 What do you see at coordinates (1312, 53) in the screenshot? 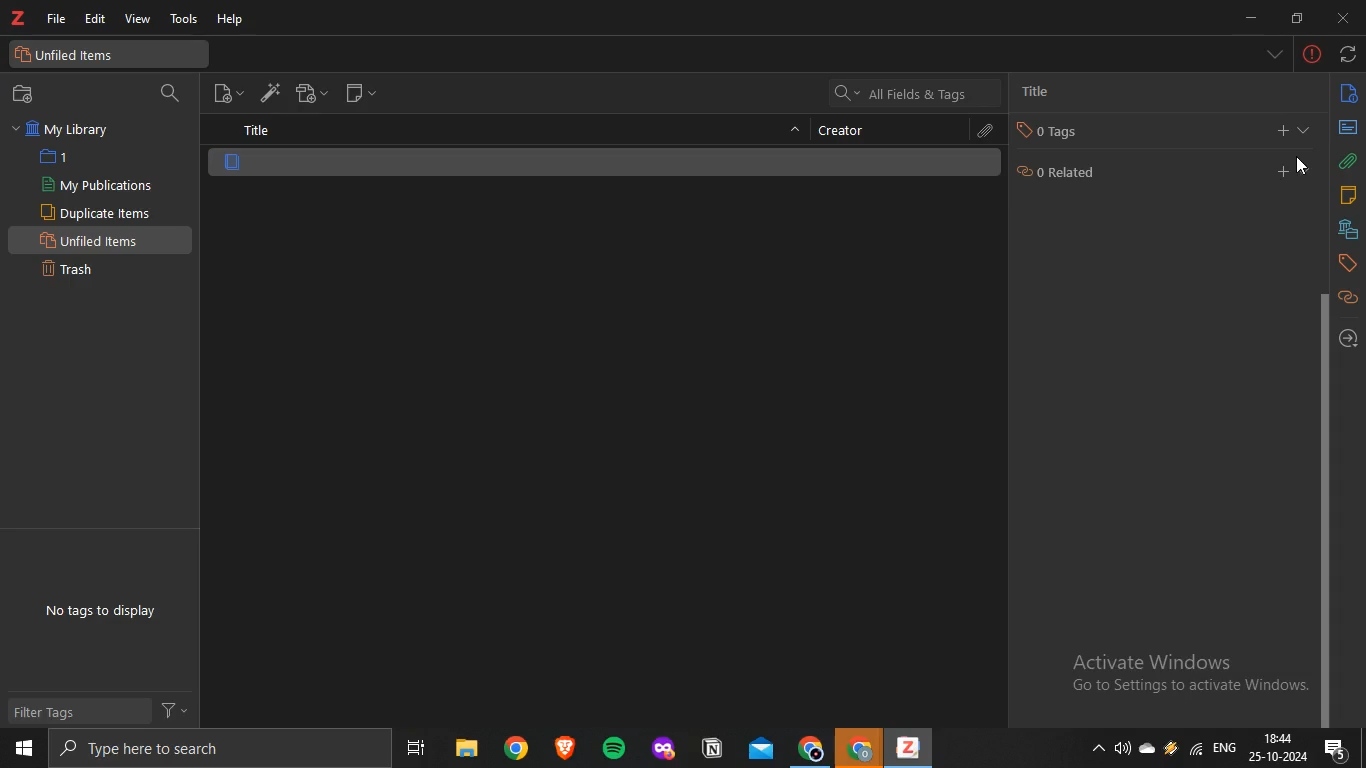
I see `-` at bounding box center [1312, 53].